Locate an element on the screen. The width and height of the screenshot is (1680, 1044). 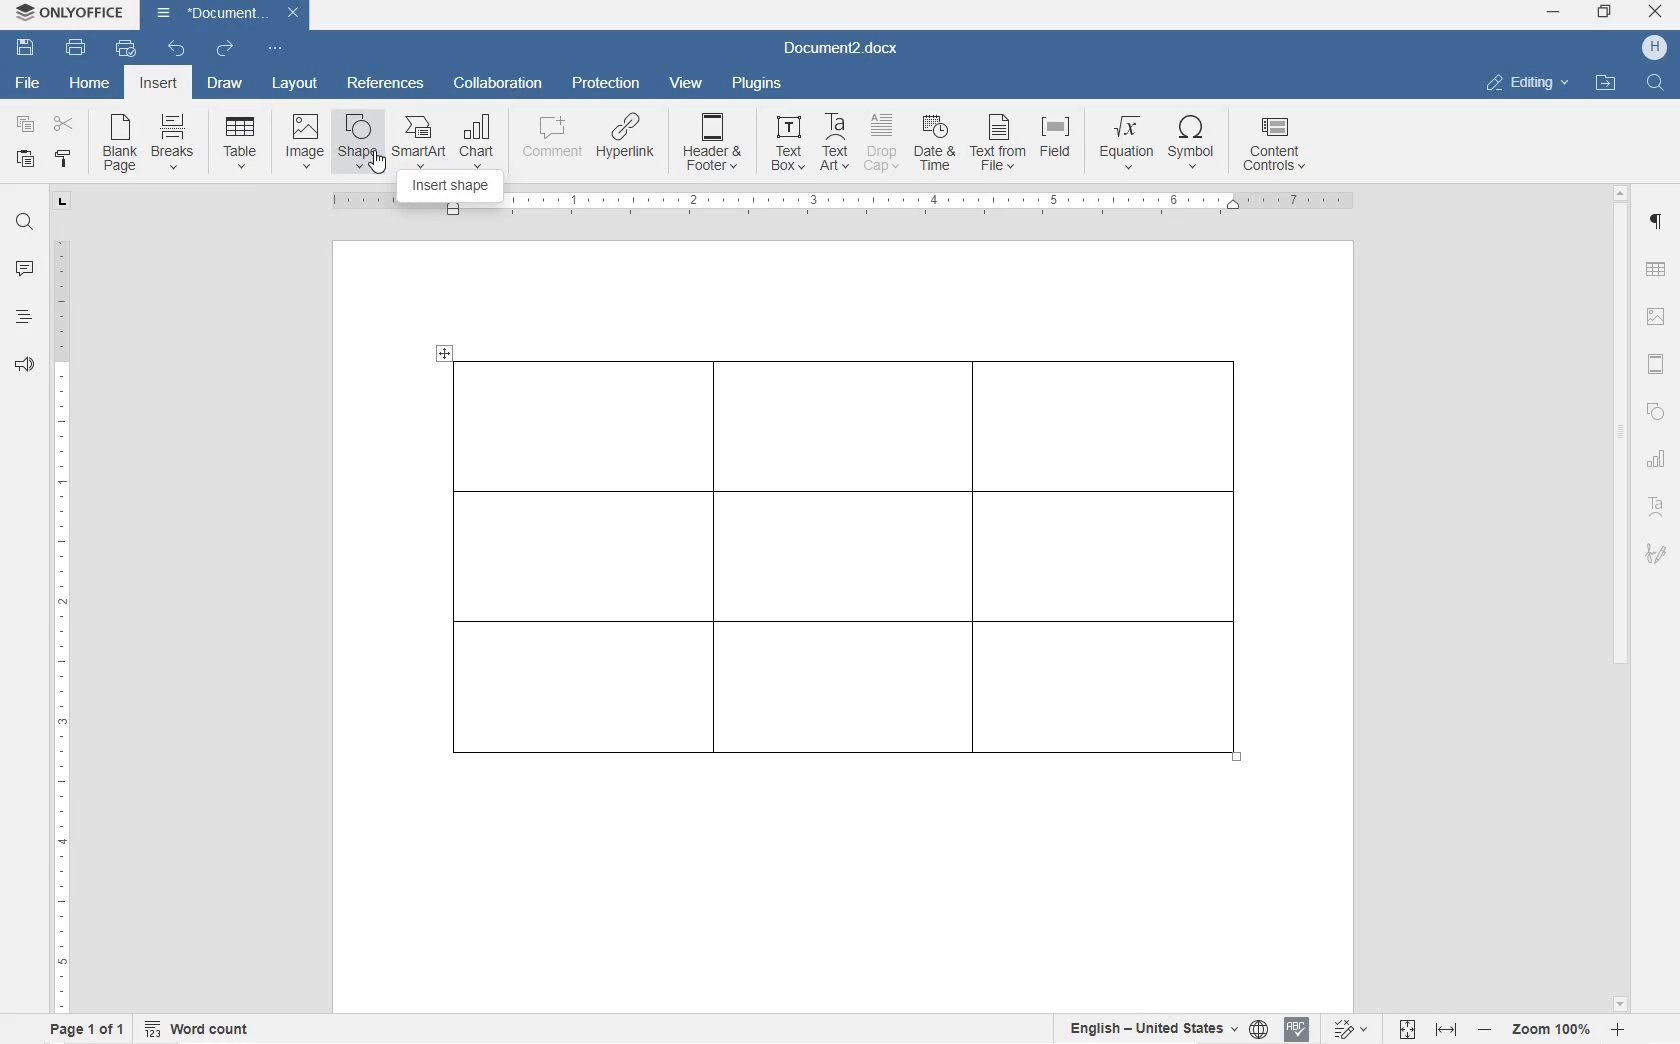
customize quick access toolbar is located at coordinates (274, 48).